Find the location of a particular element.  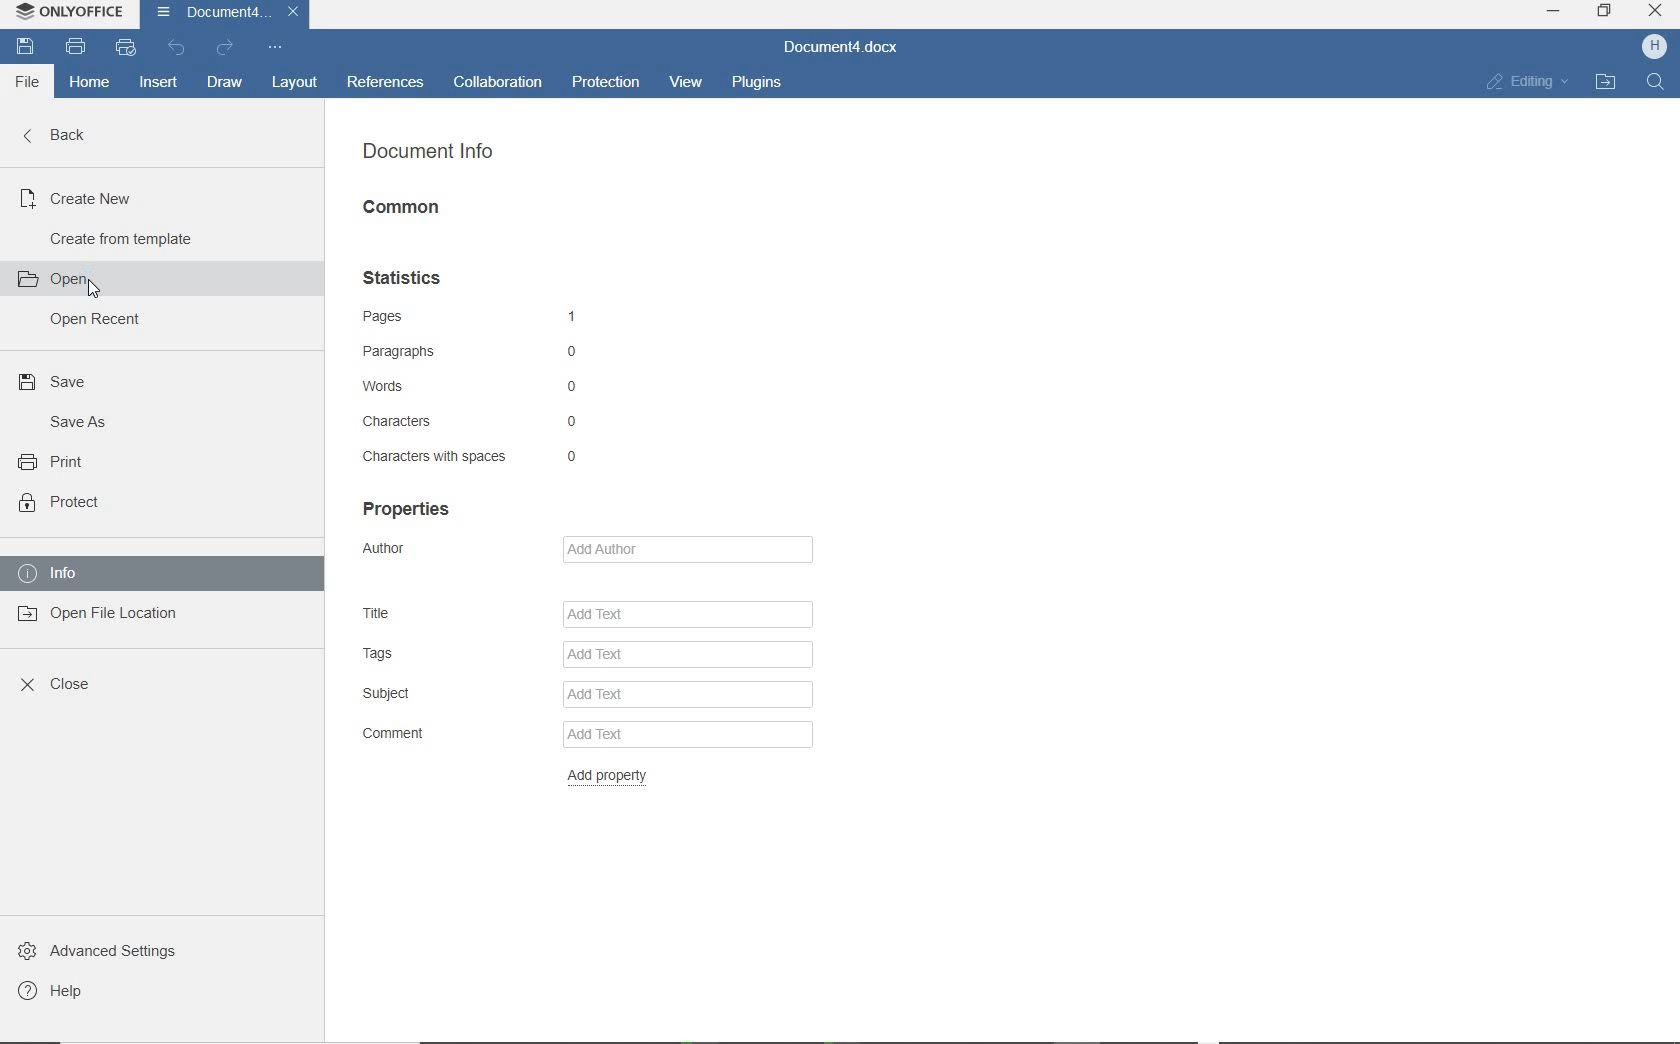

cursor is located at coordinates (88, 289).